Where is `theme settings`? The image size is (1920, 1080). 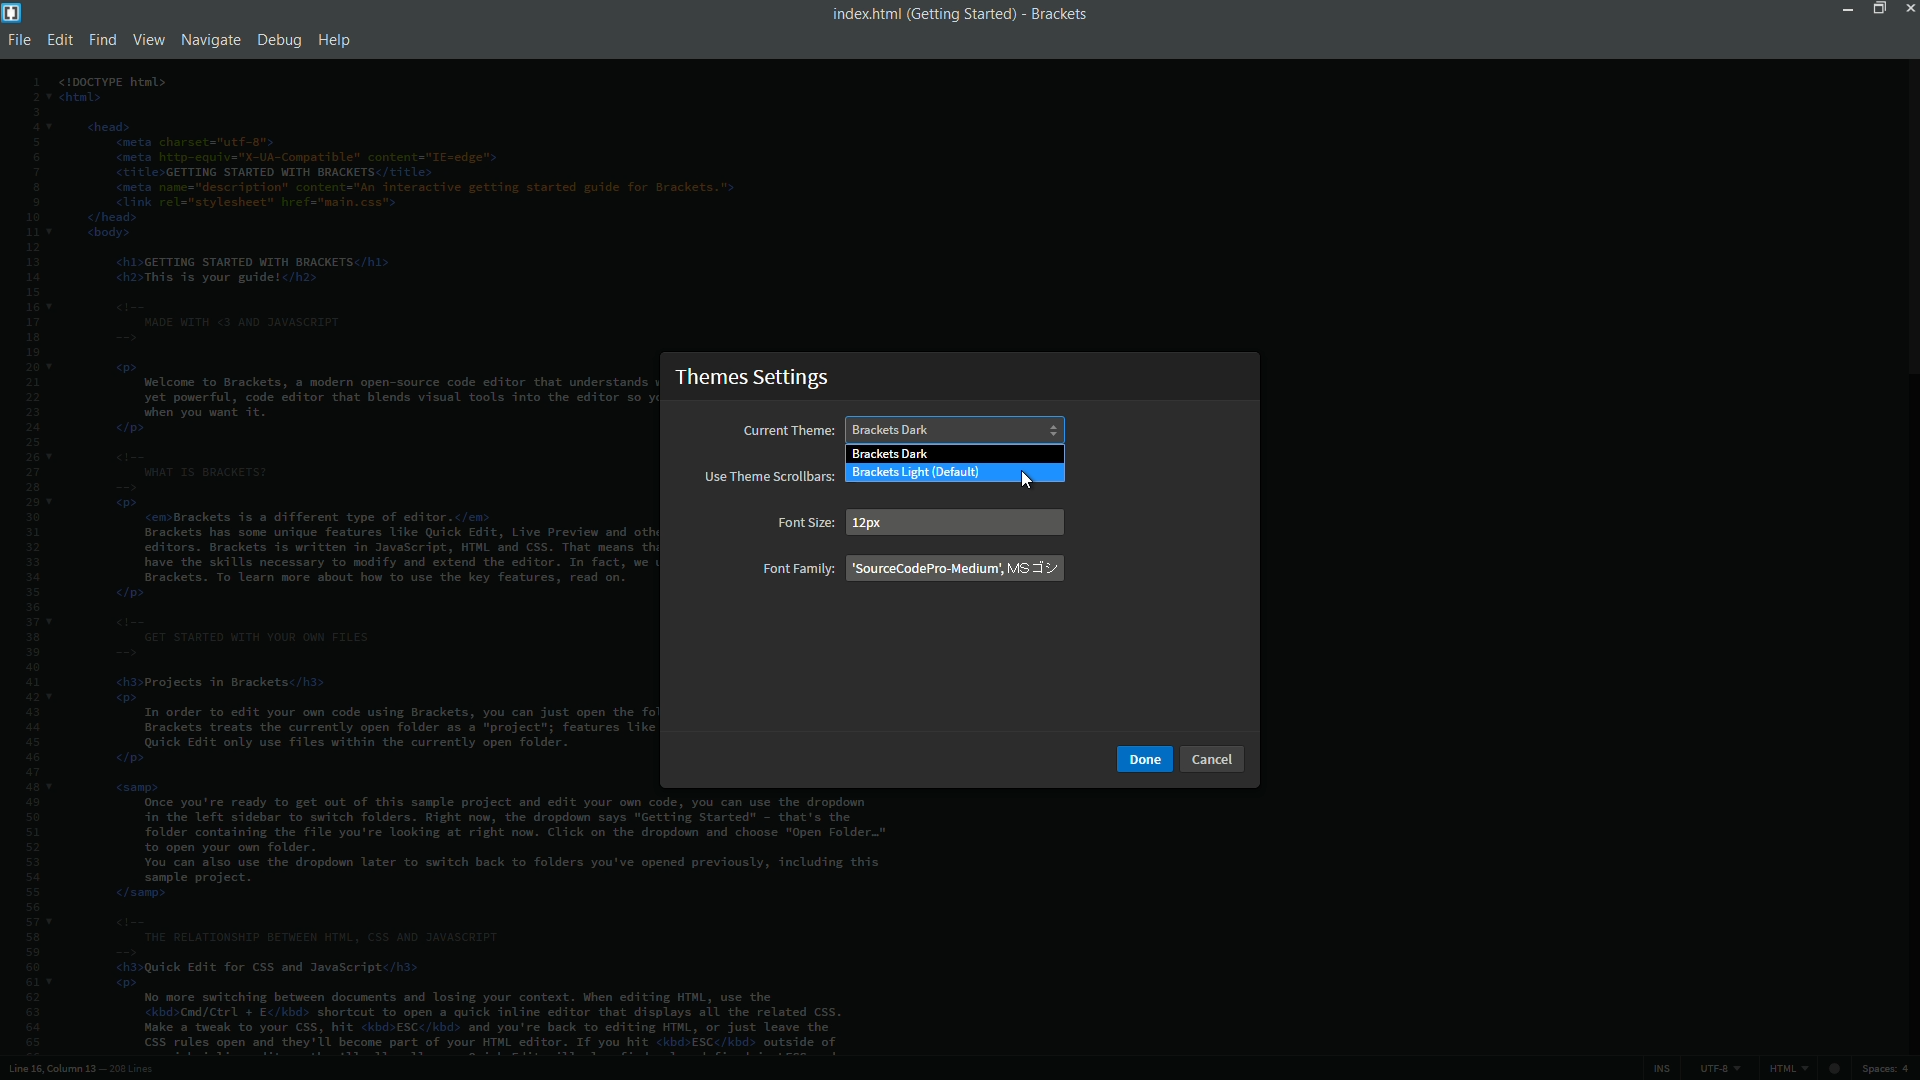
theme settings is located at coordinates (749, 378).